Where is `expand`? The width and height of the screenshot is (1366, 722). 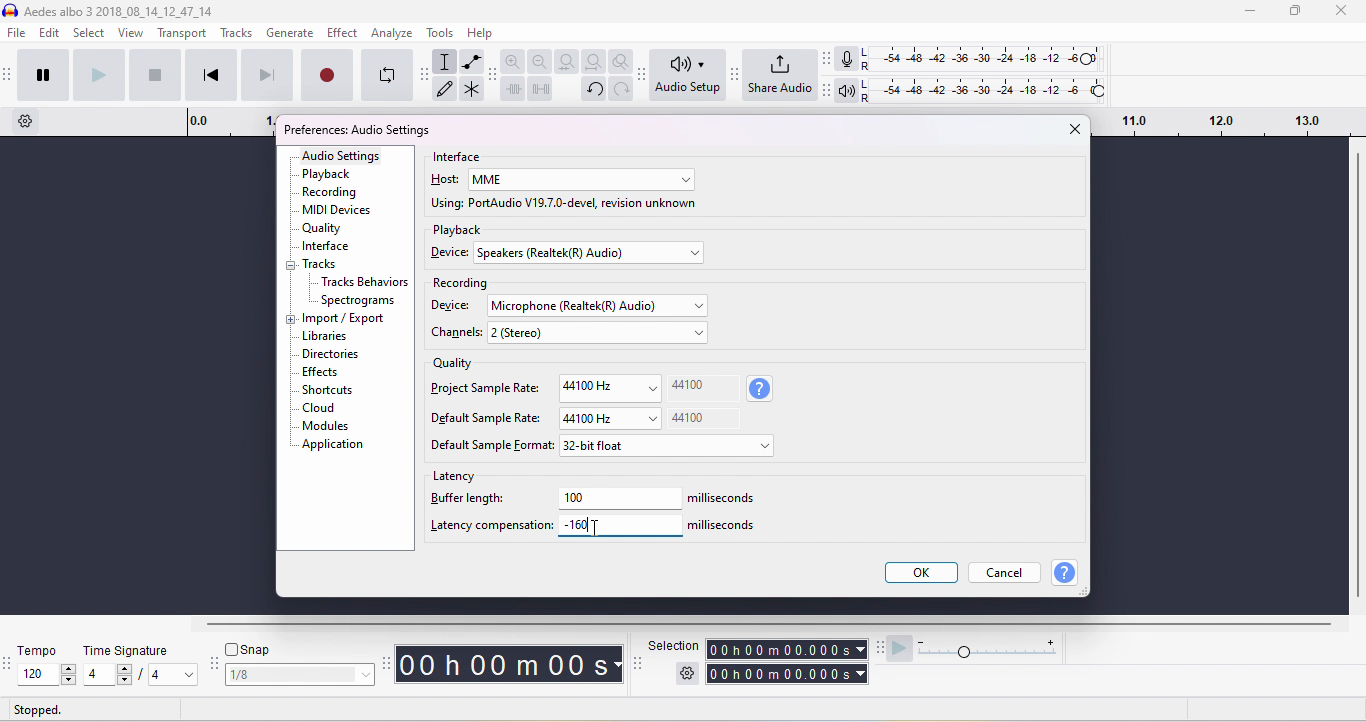 expand is located at coordinates (290, 320).